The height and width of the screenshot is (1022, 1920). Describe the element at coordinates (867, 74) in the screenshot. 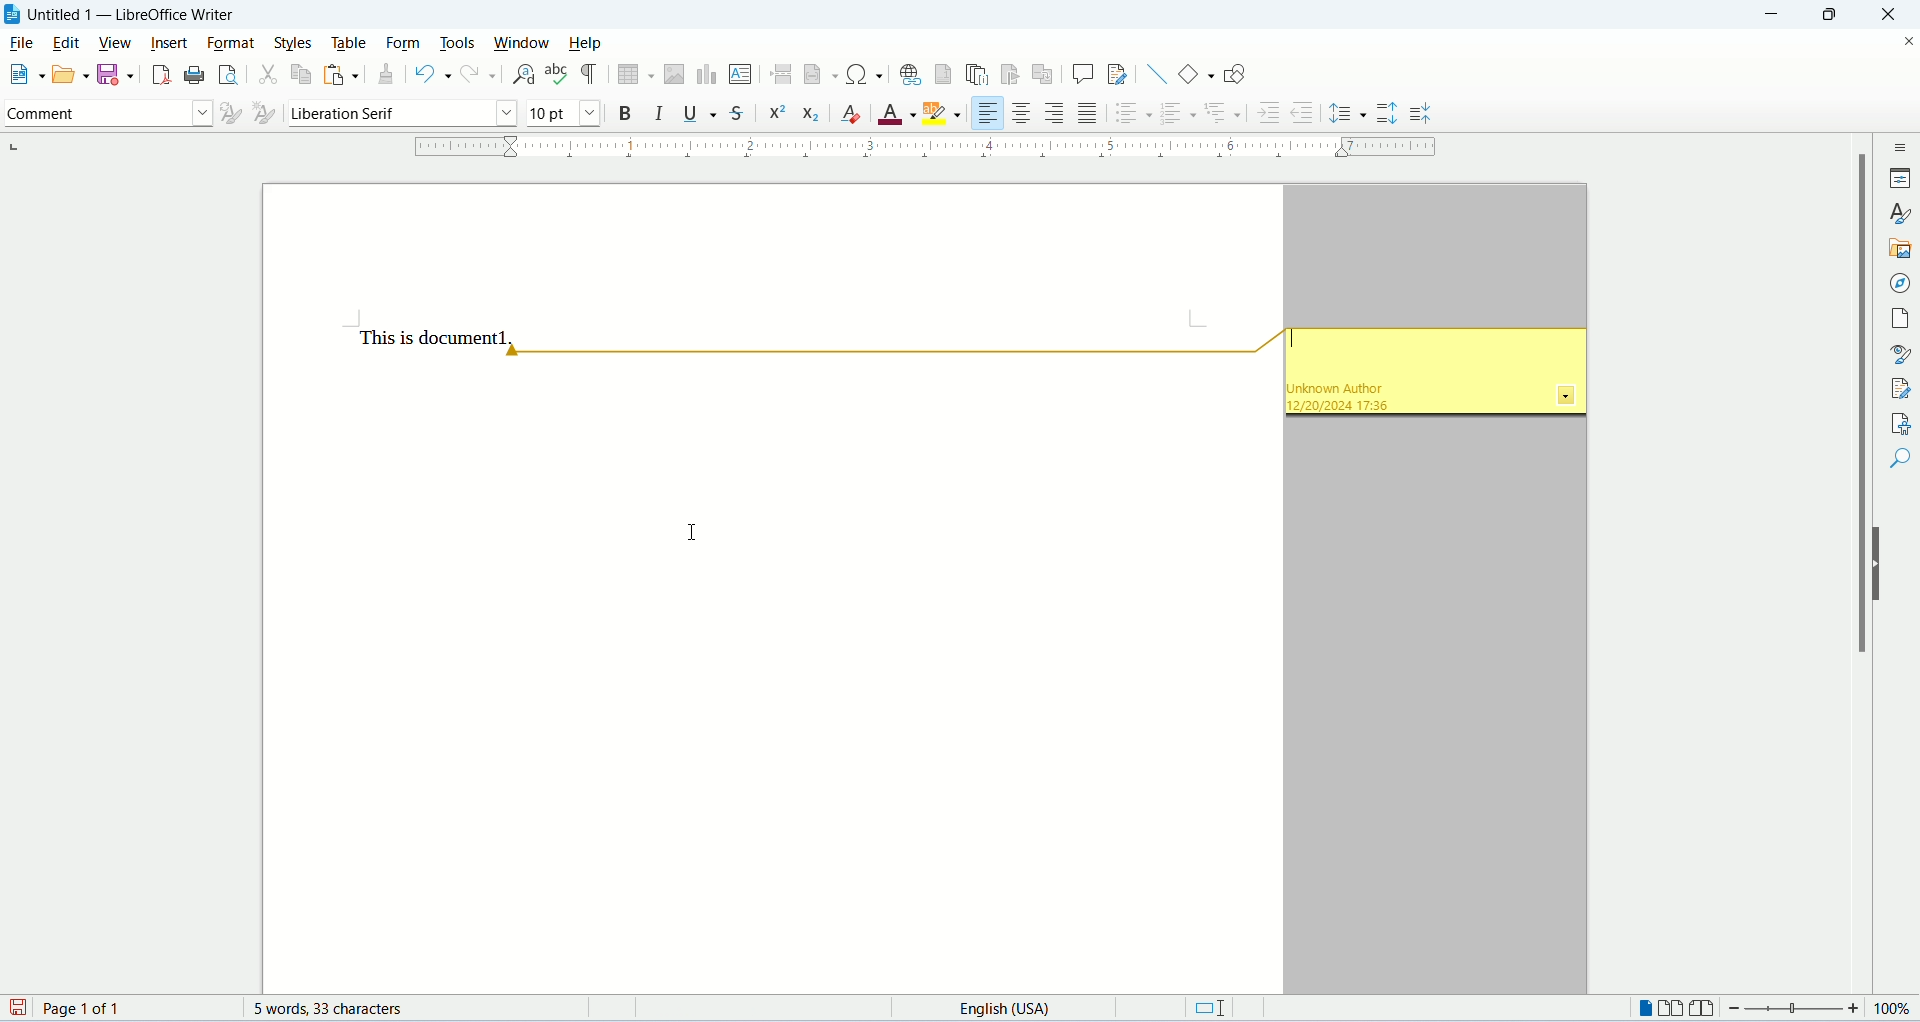

I see `insert special character` at that location.